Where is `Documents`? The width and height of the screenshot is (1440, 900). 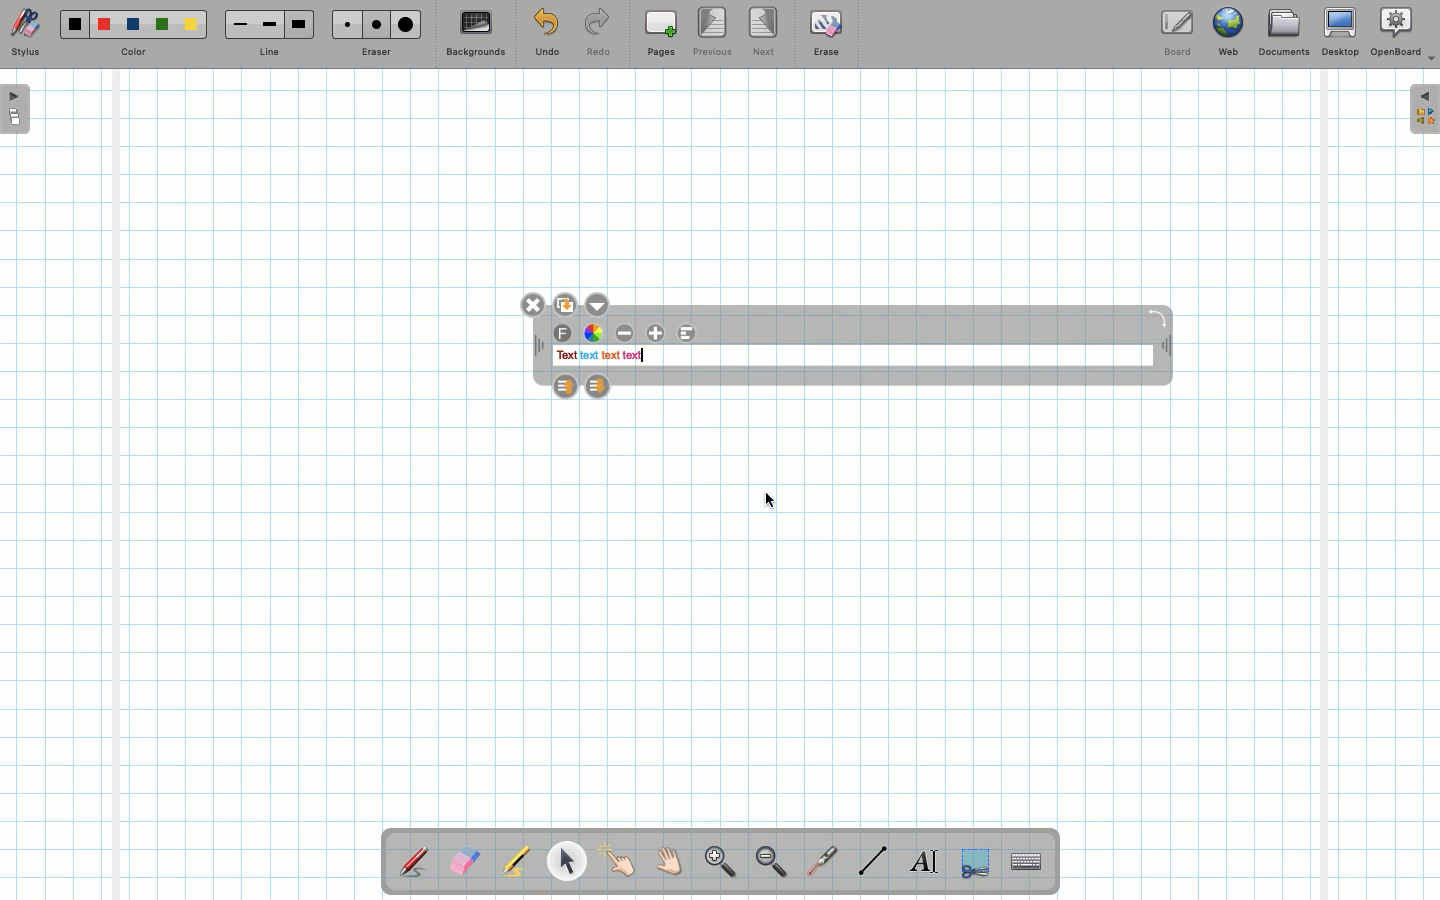
Documents is located at coordinates (1283, 35).